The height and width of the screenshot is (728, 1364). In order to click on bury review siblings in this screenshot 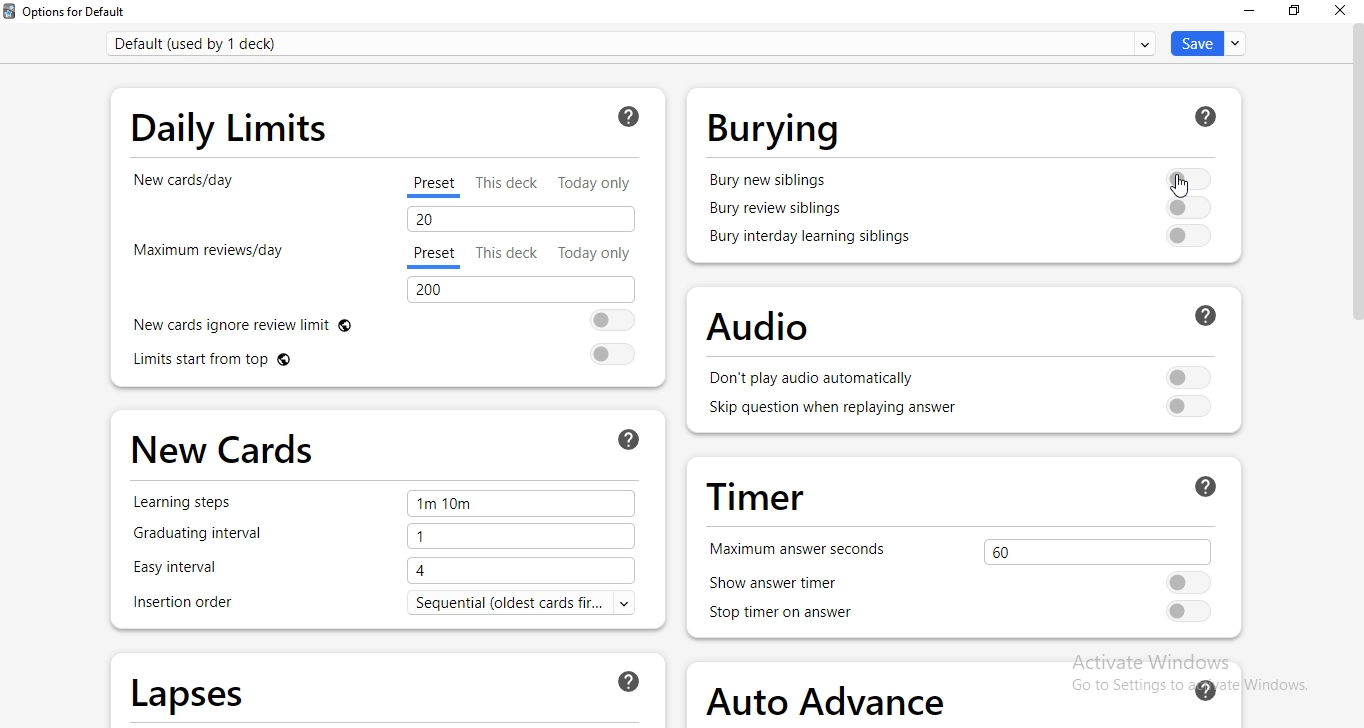, I will do `click(777, 211)`.